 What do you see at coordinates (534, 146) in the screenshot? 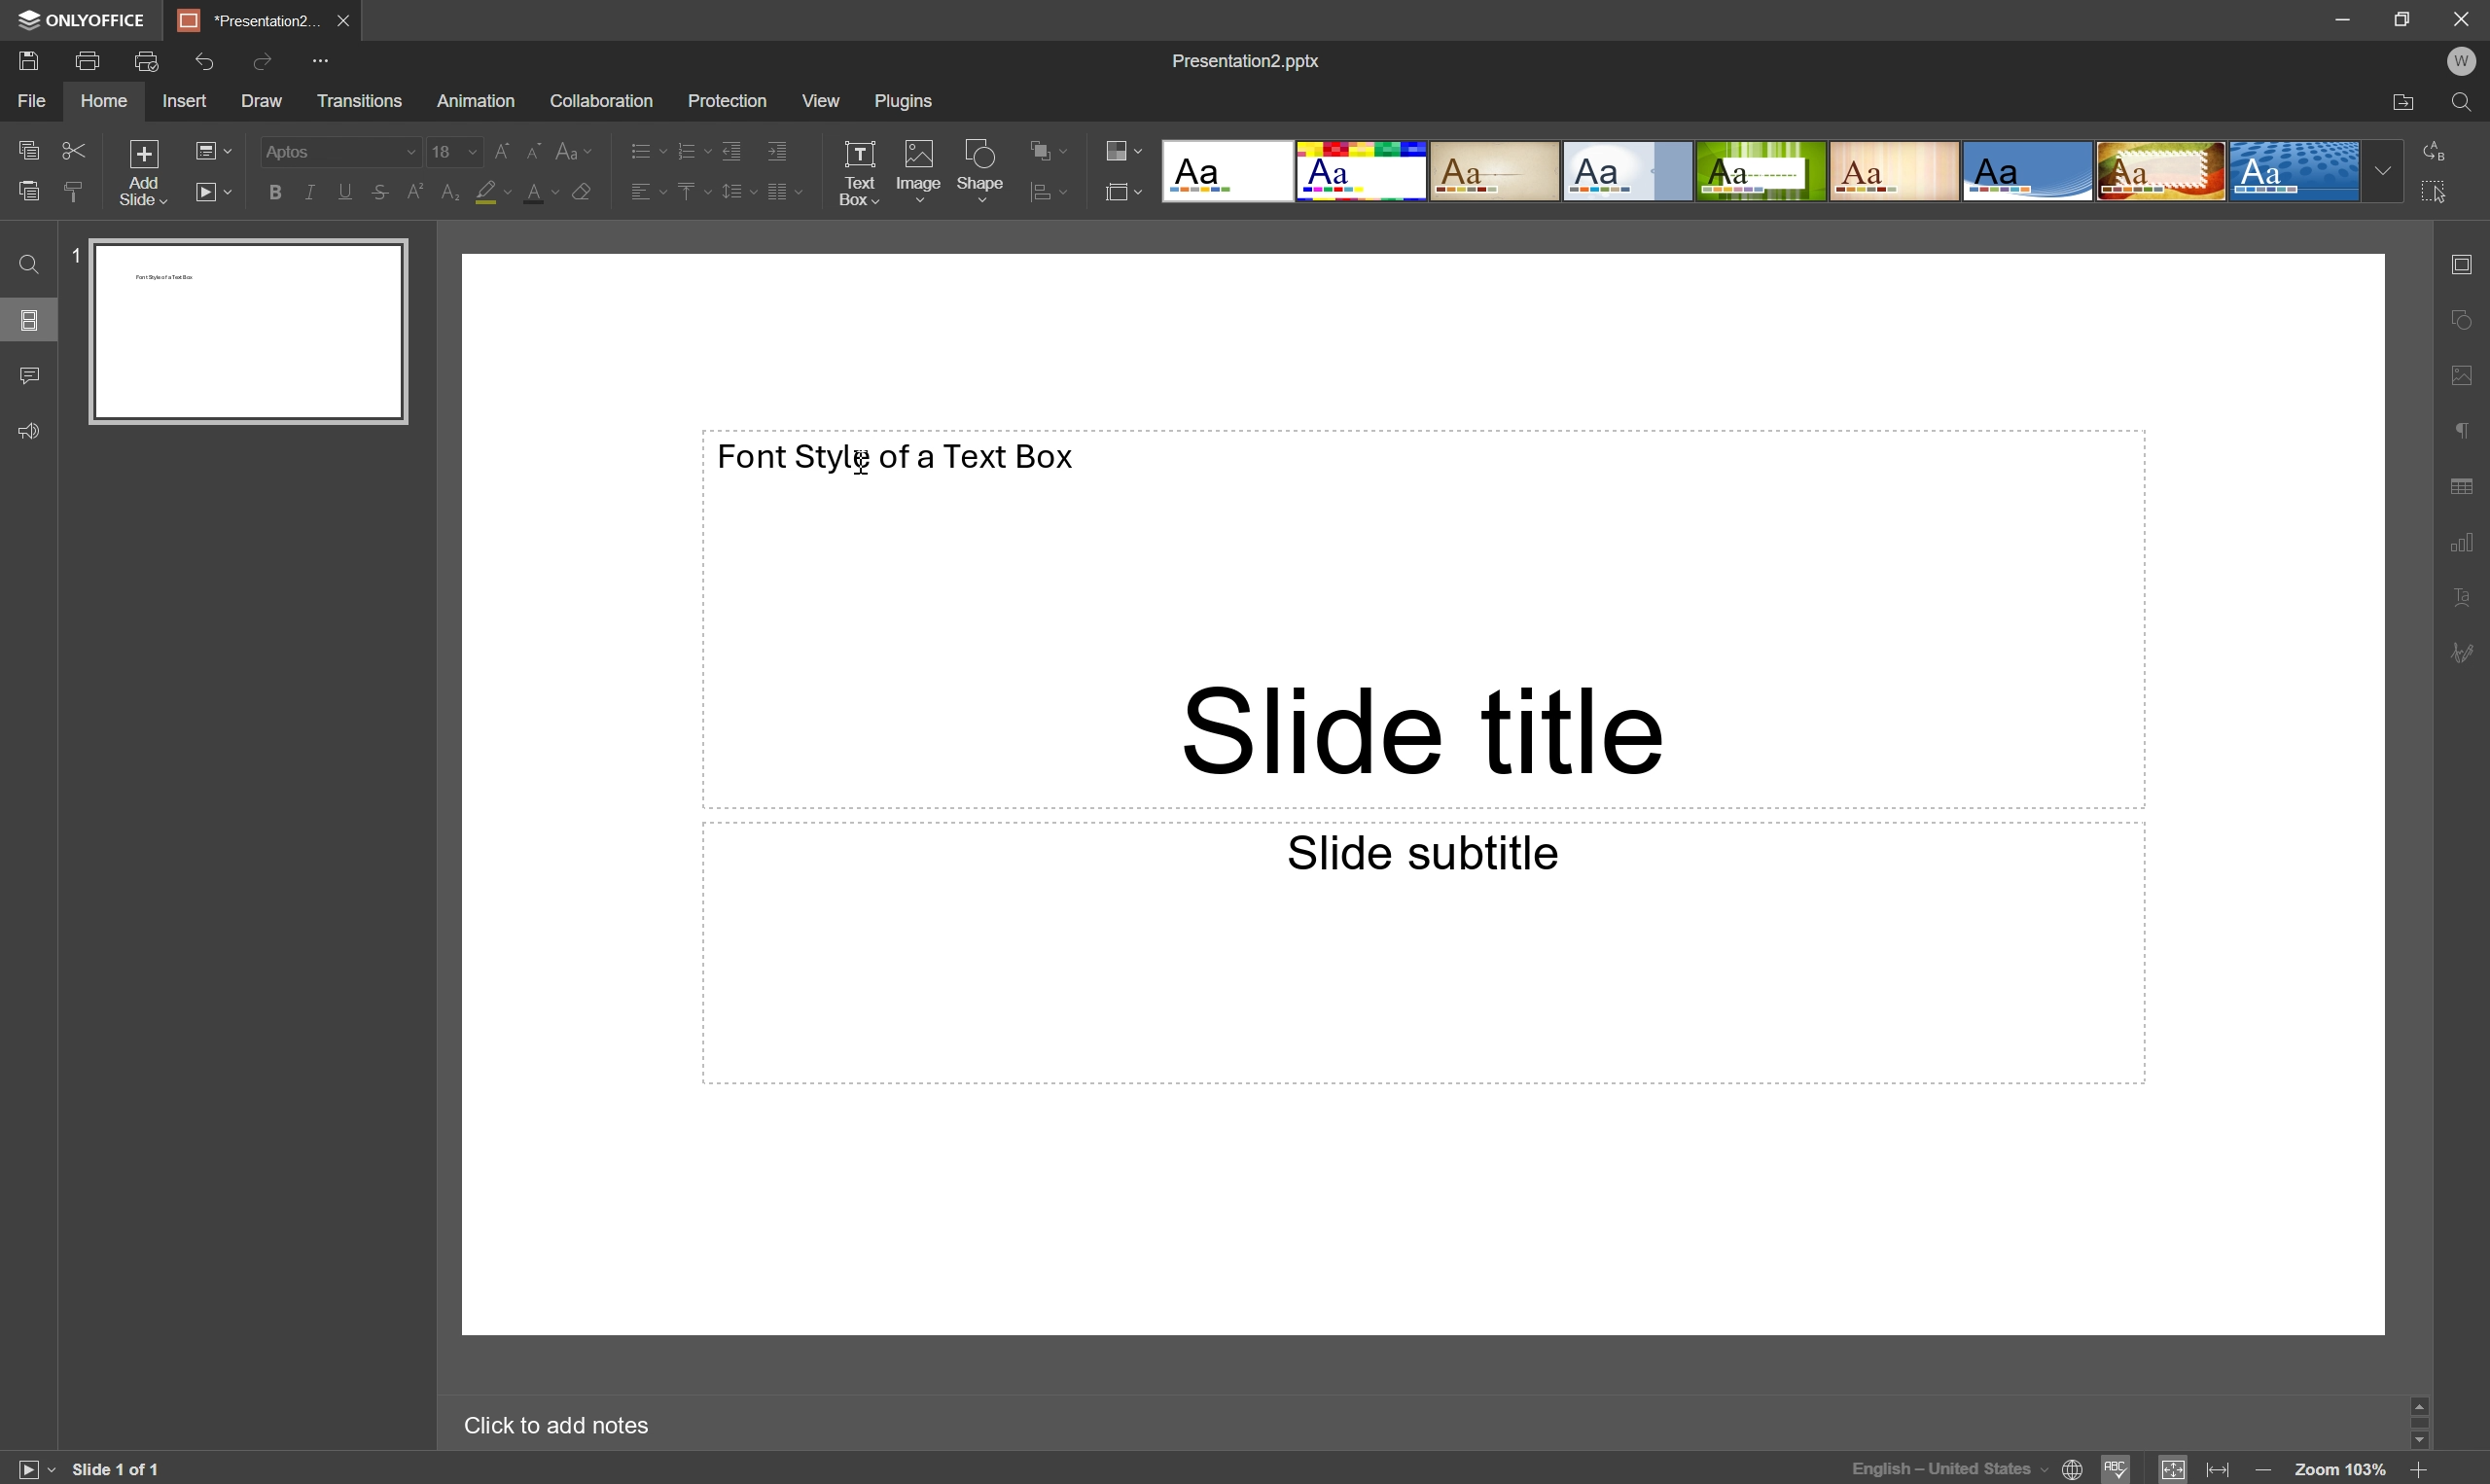
I see `Decrement font size` at bounding box center [534, 146].